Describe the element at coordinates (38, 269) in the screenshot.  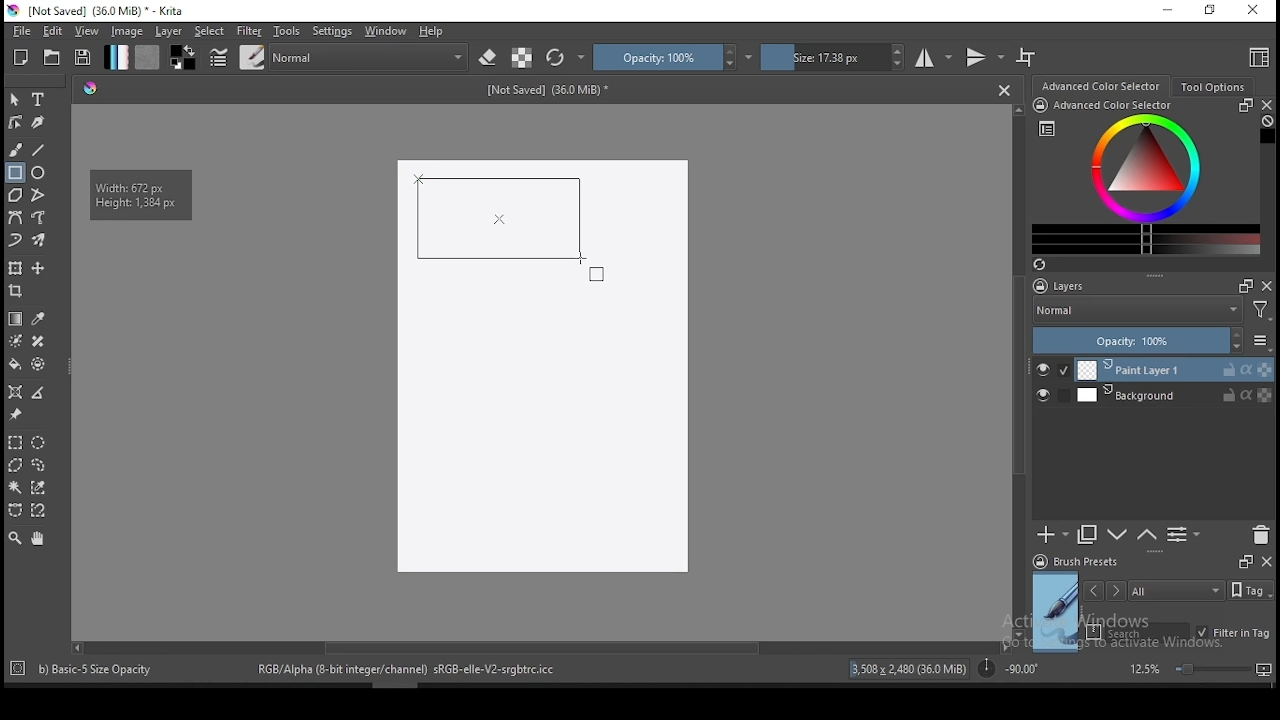
I see `move a layer` at that location.